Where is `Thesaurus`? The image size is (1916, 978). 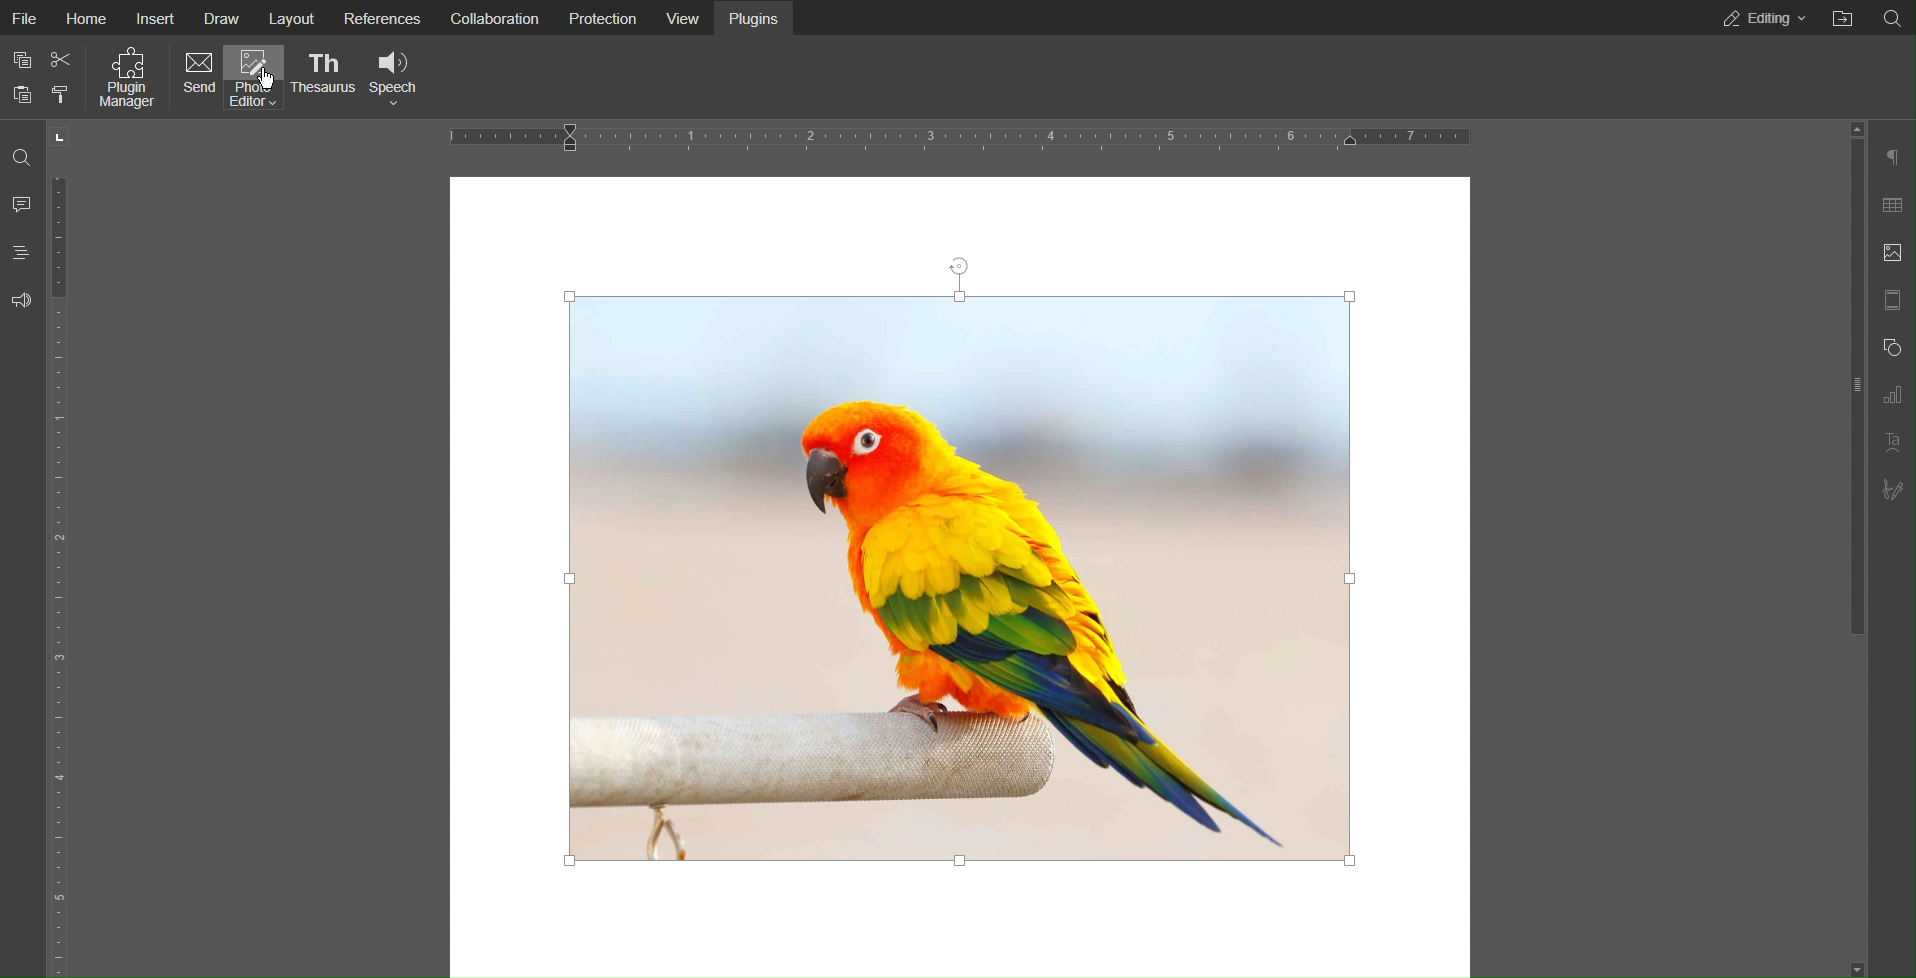 Thesaurus is located at coordinates (329, 77).